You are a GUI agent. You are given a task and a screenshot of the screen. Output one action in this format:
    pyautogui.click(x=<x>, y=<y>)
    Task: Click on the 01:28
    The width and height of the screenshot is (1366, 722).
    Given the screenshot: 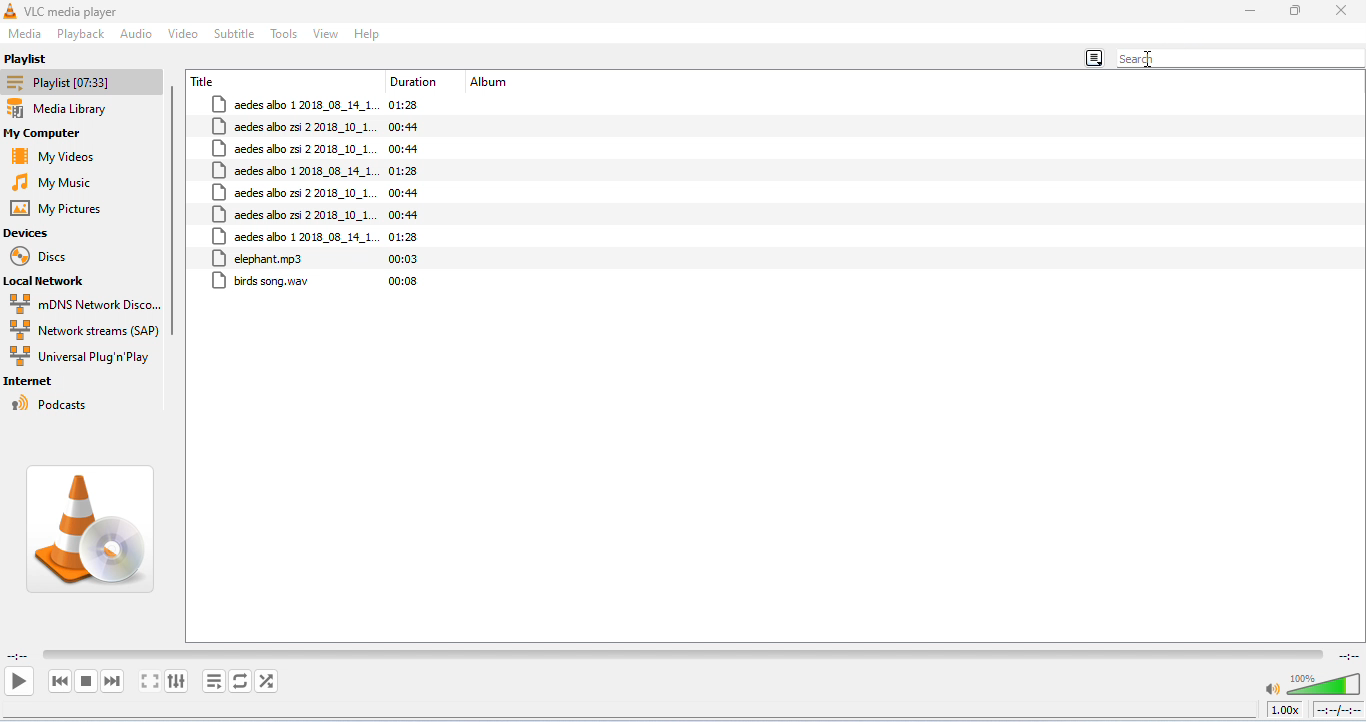 What is the action you would take?
    pyautogui.click(x=404, y=238)
    